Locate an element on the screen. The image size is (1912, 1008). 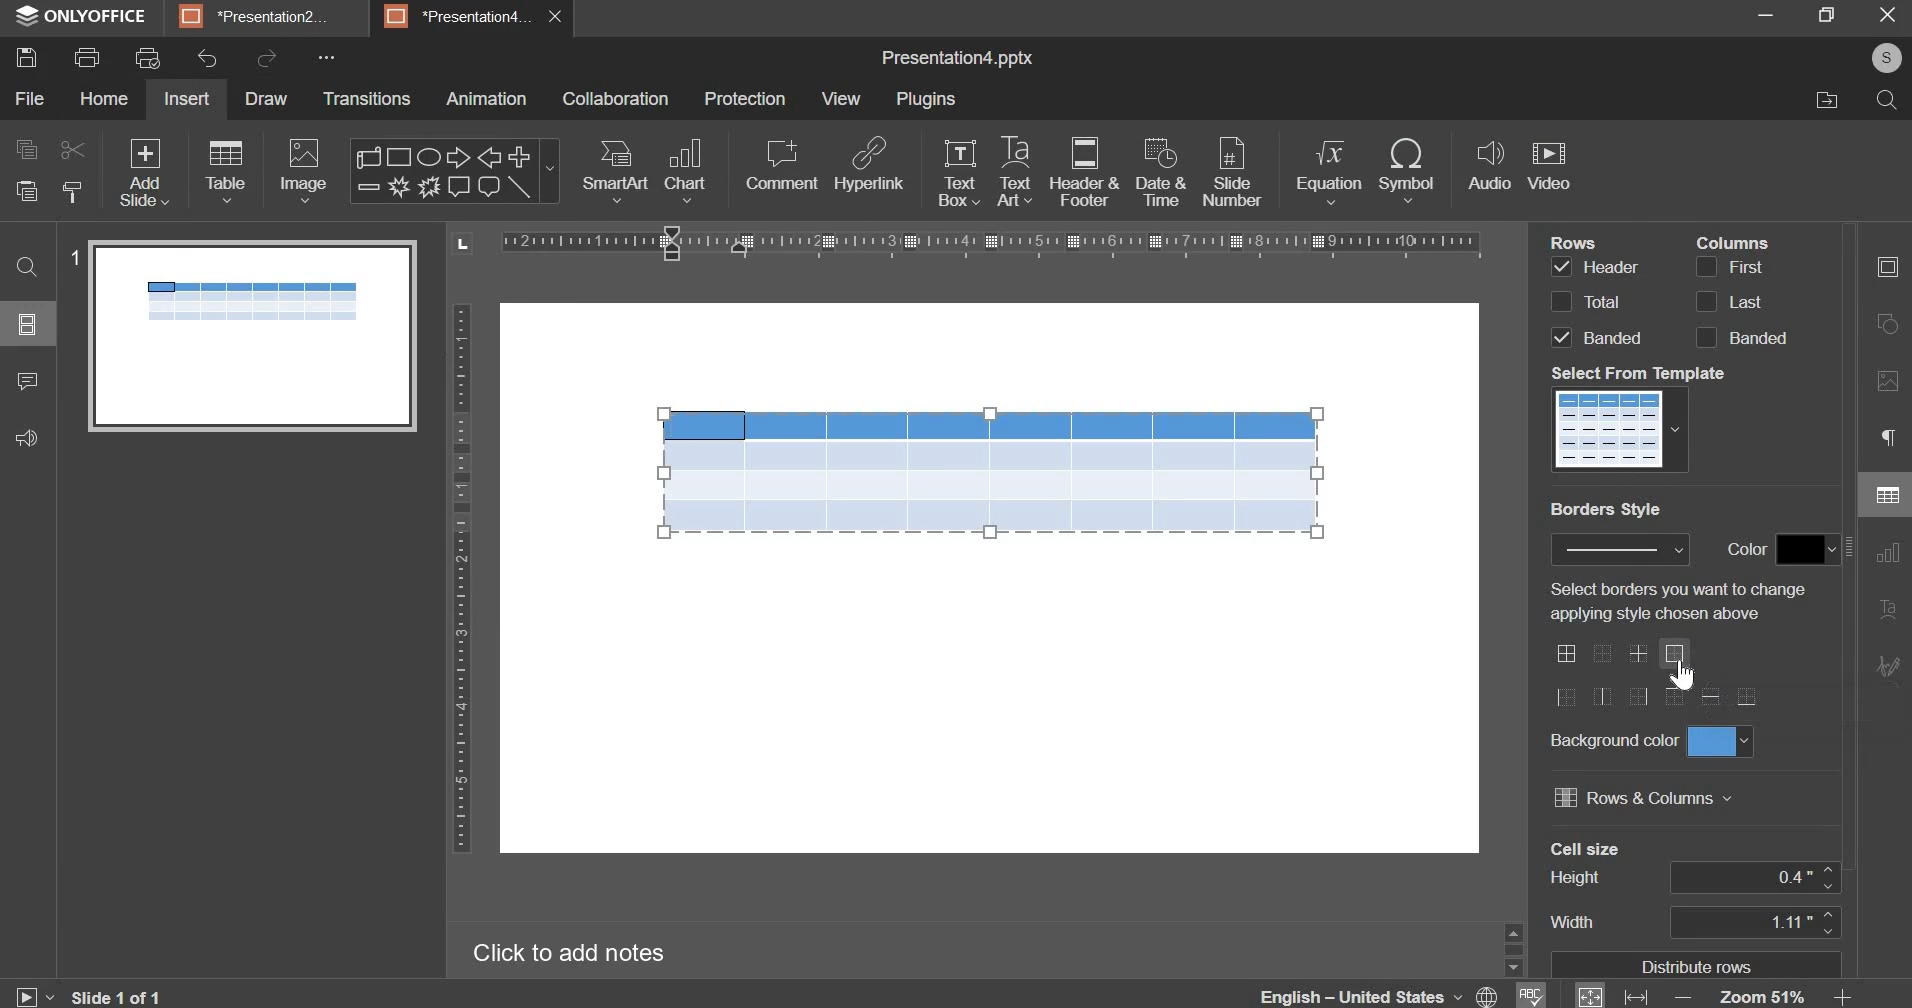
chart is located at coordinates (686, 170).